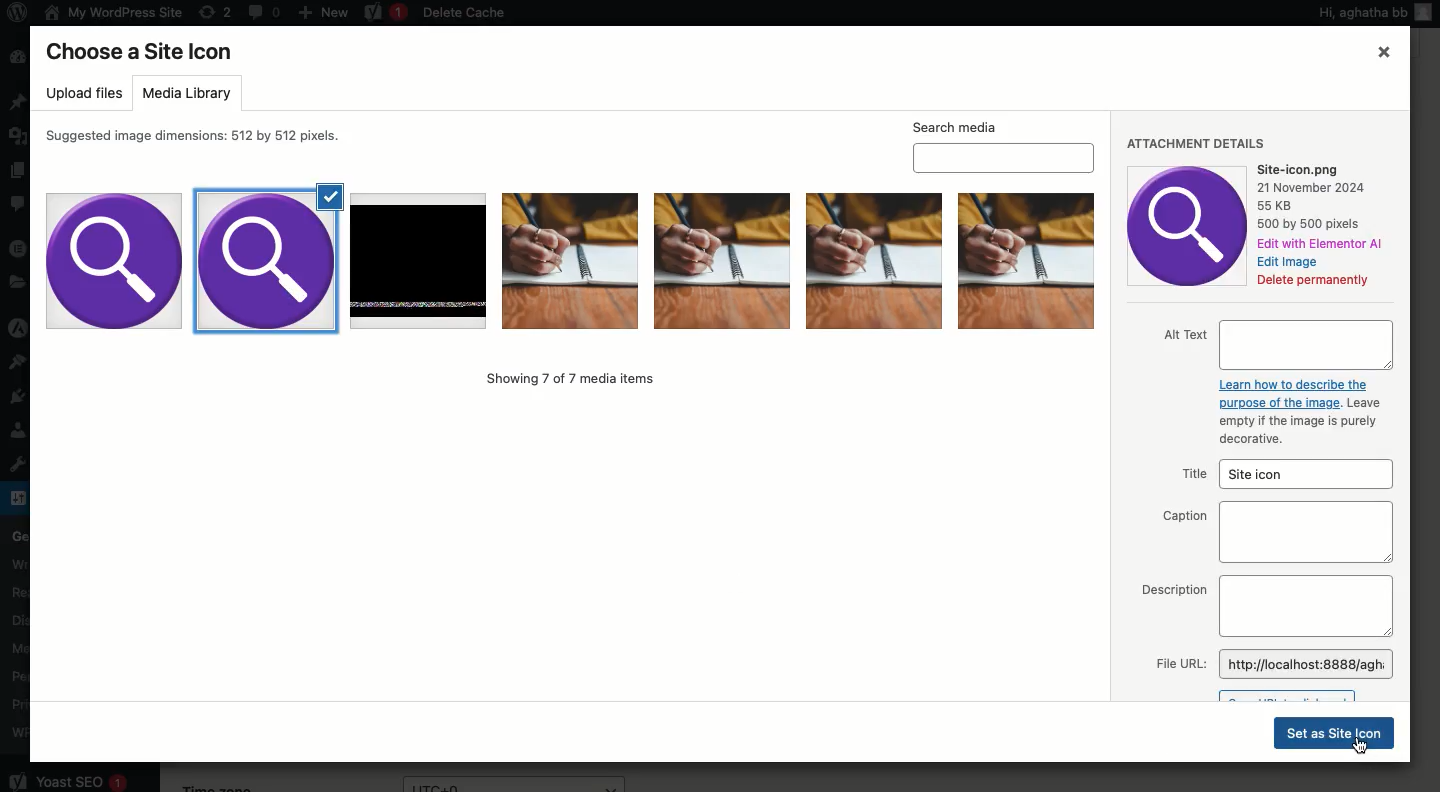 Image resolution: width=1440 pixels, height=792 pixels. What do you see at coordinates (16, 433) in the screenshot?
I see `Users` at bounding box center [16, 433].